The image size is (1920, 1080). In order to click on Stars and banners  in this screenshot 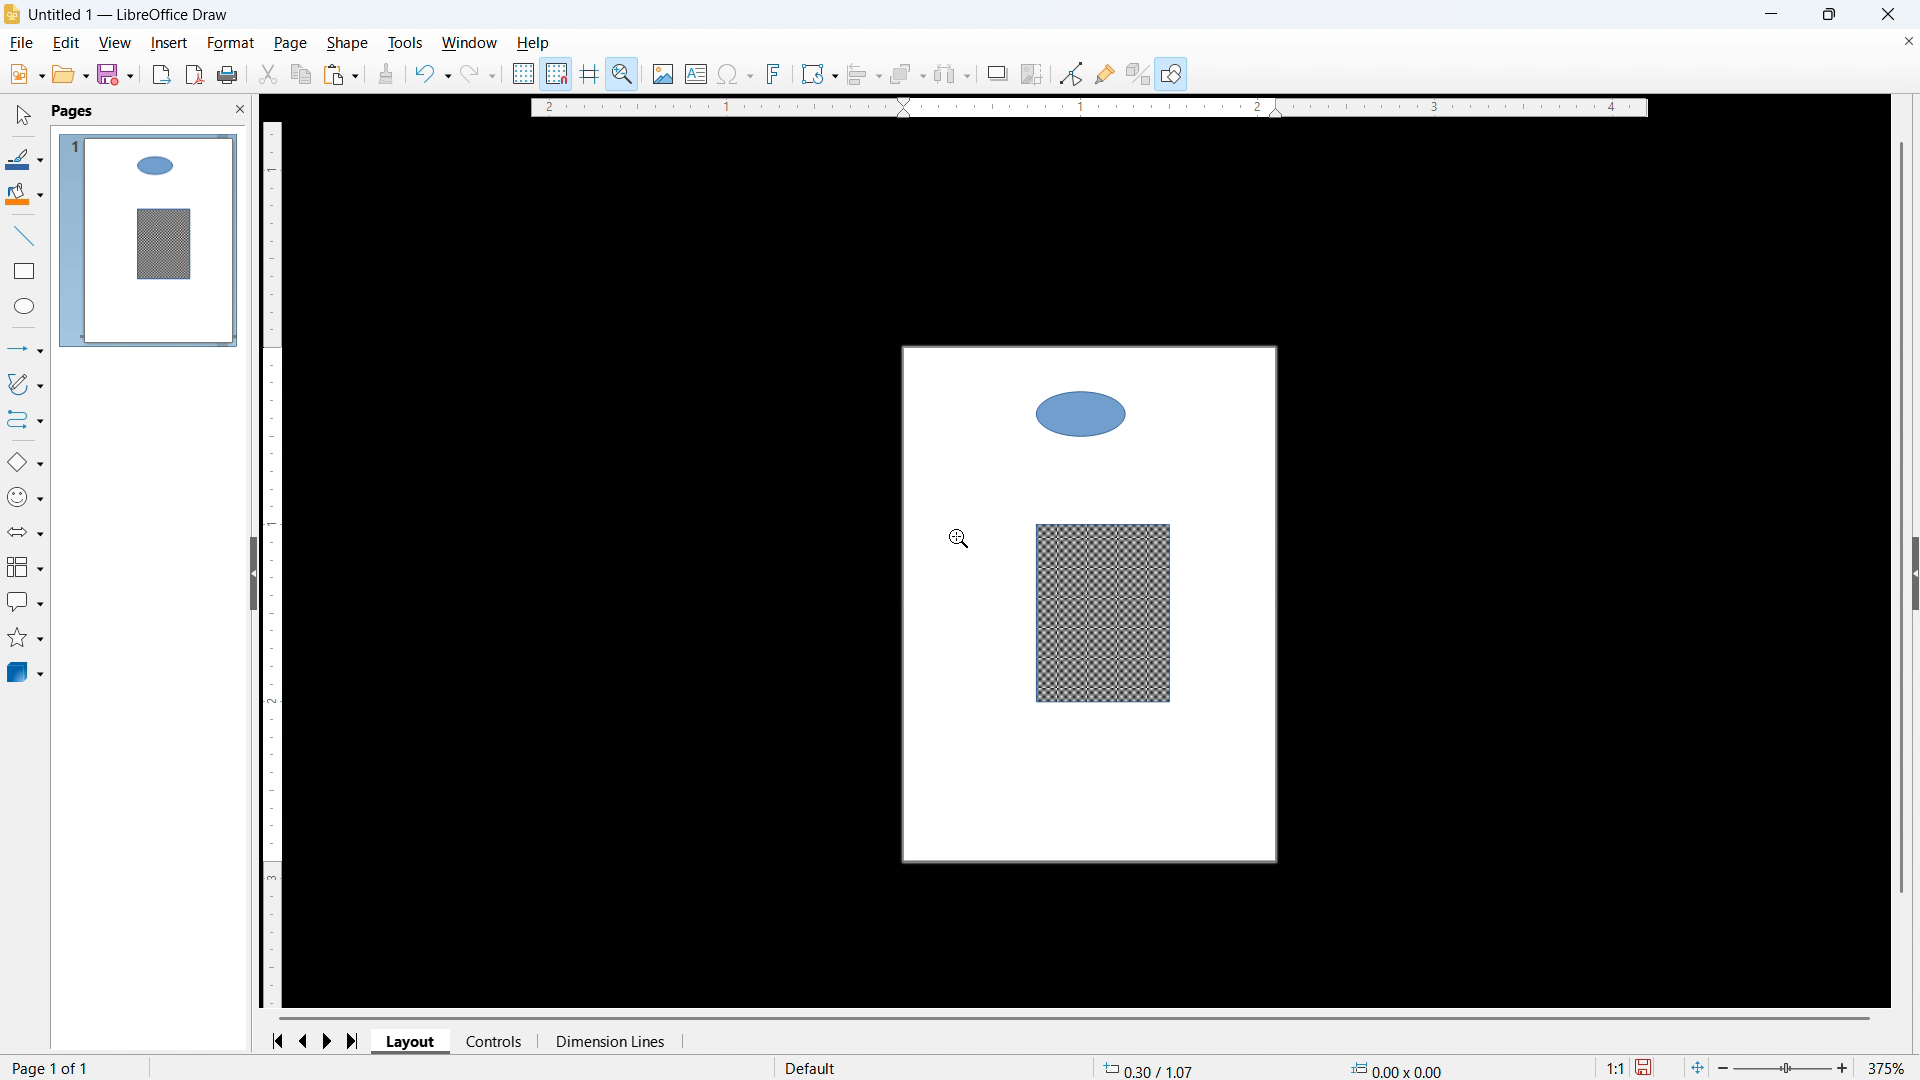, I will do `click(26, 638)`.